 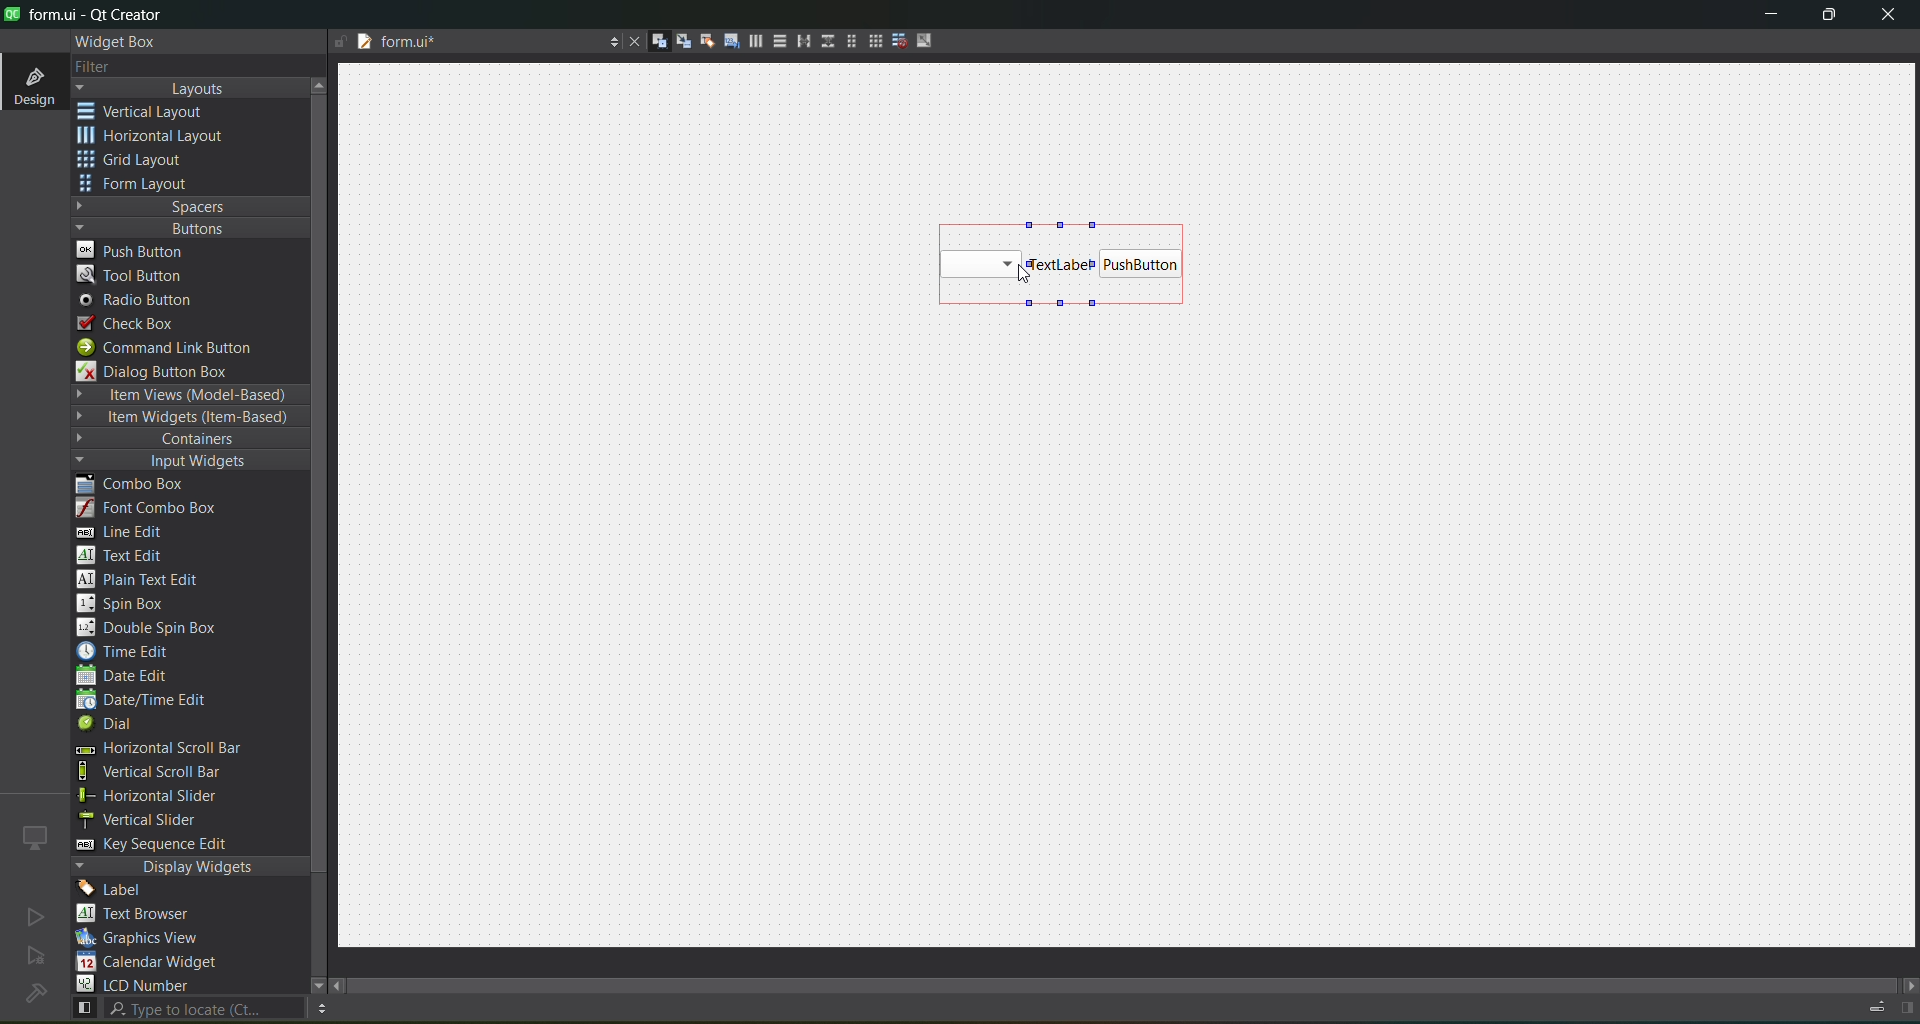 I want to click on edit buddies, so click(x=700, y=41).